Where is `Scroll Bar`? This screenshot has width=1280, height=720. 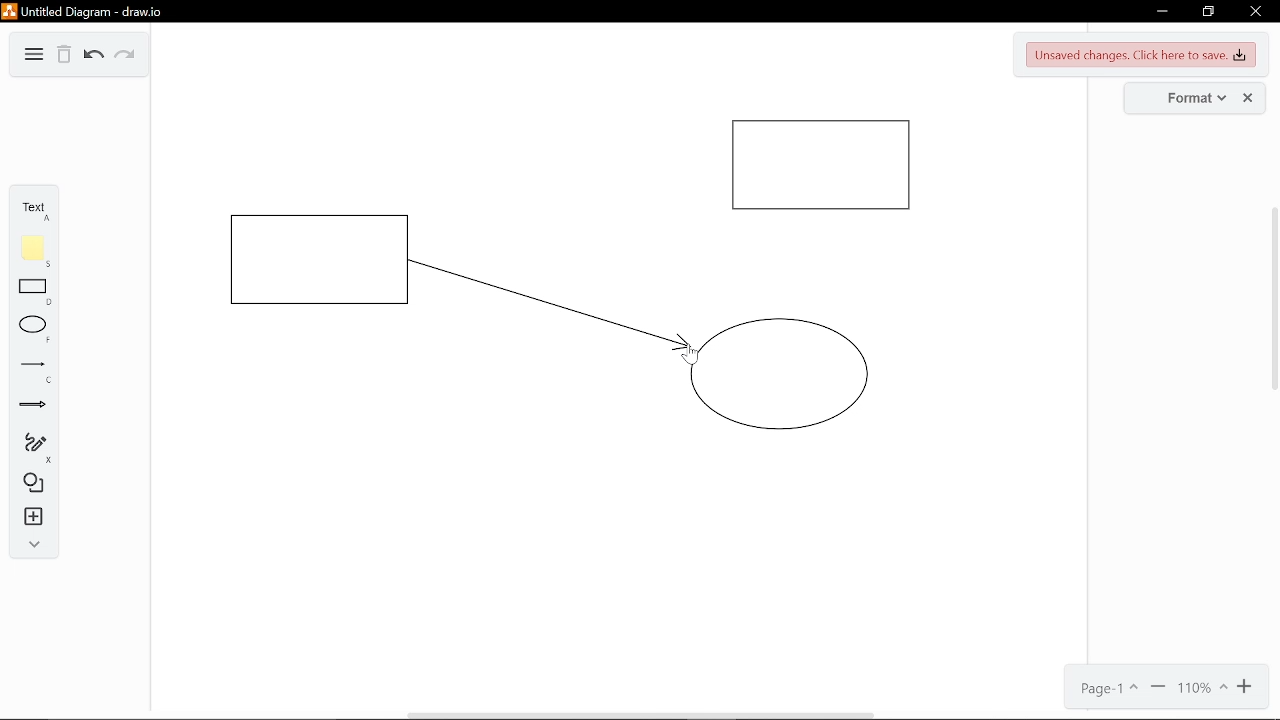
Scroll Bar is located at coordinates (1271, 308).